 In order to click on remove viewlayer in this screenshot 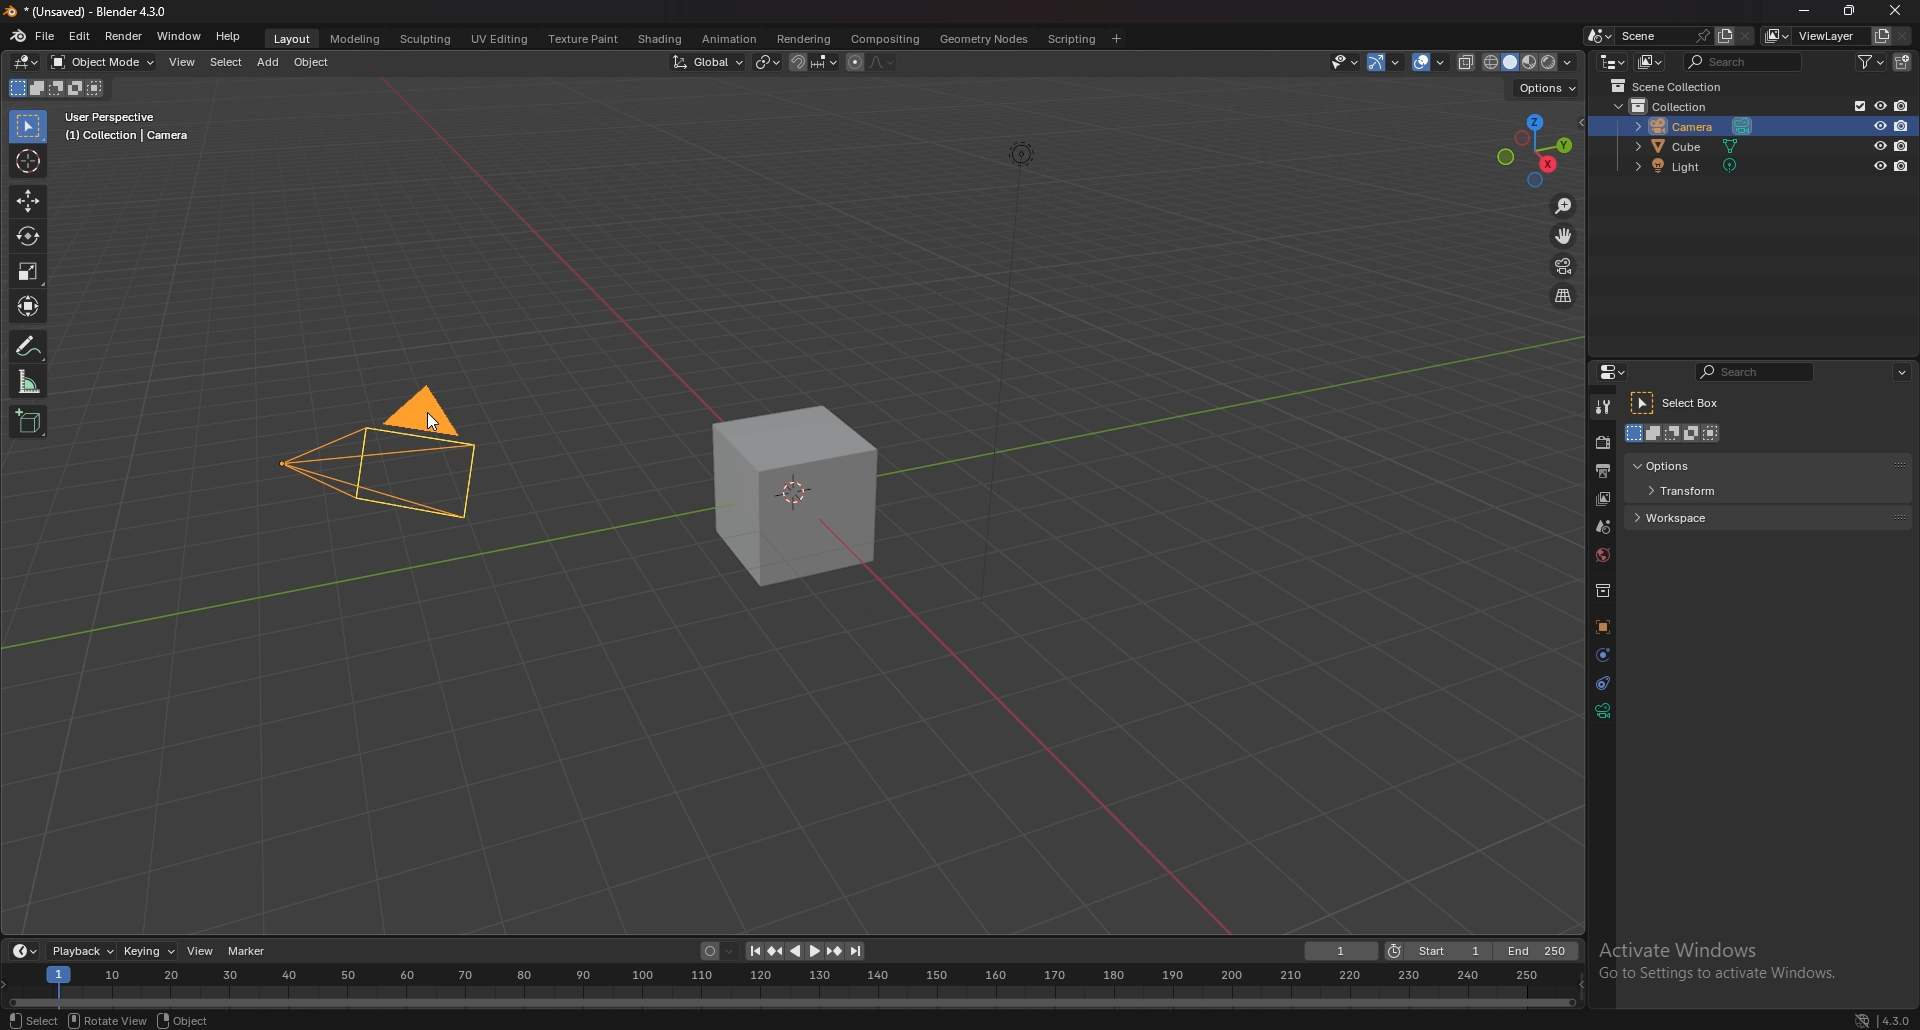, I will do `click(1903, 35)`.